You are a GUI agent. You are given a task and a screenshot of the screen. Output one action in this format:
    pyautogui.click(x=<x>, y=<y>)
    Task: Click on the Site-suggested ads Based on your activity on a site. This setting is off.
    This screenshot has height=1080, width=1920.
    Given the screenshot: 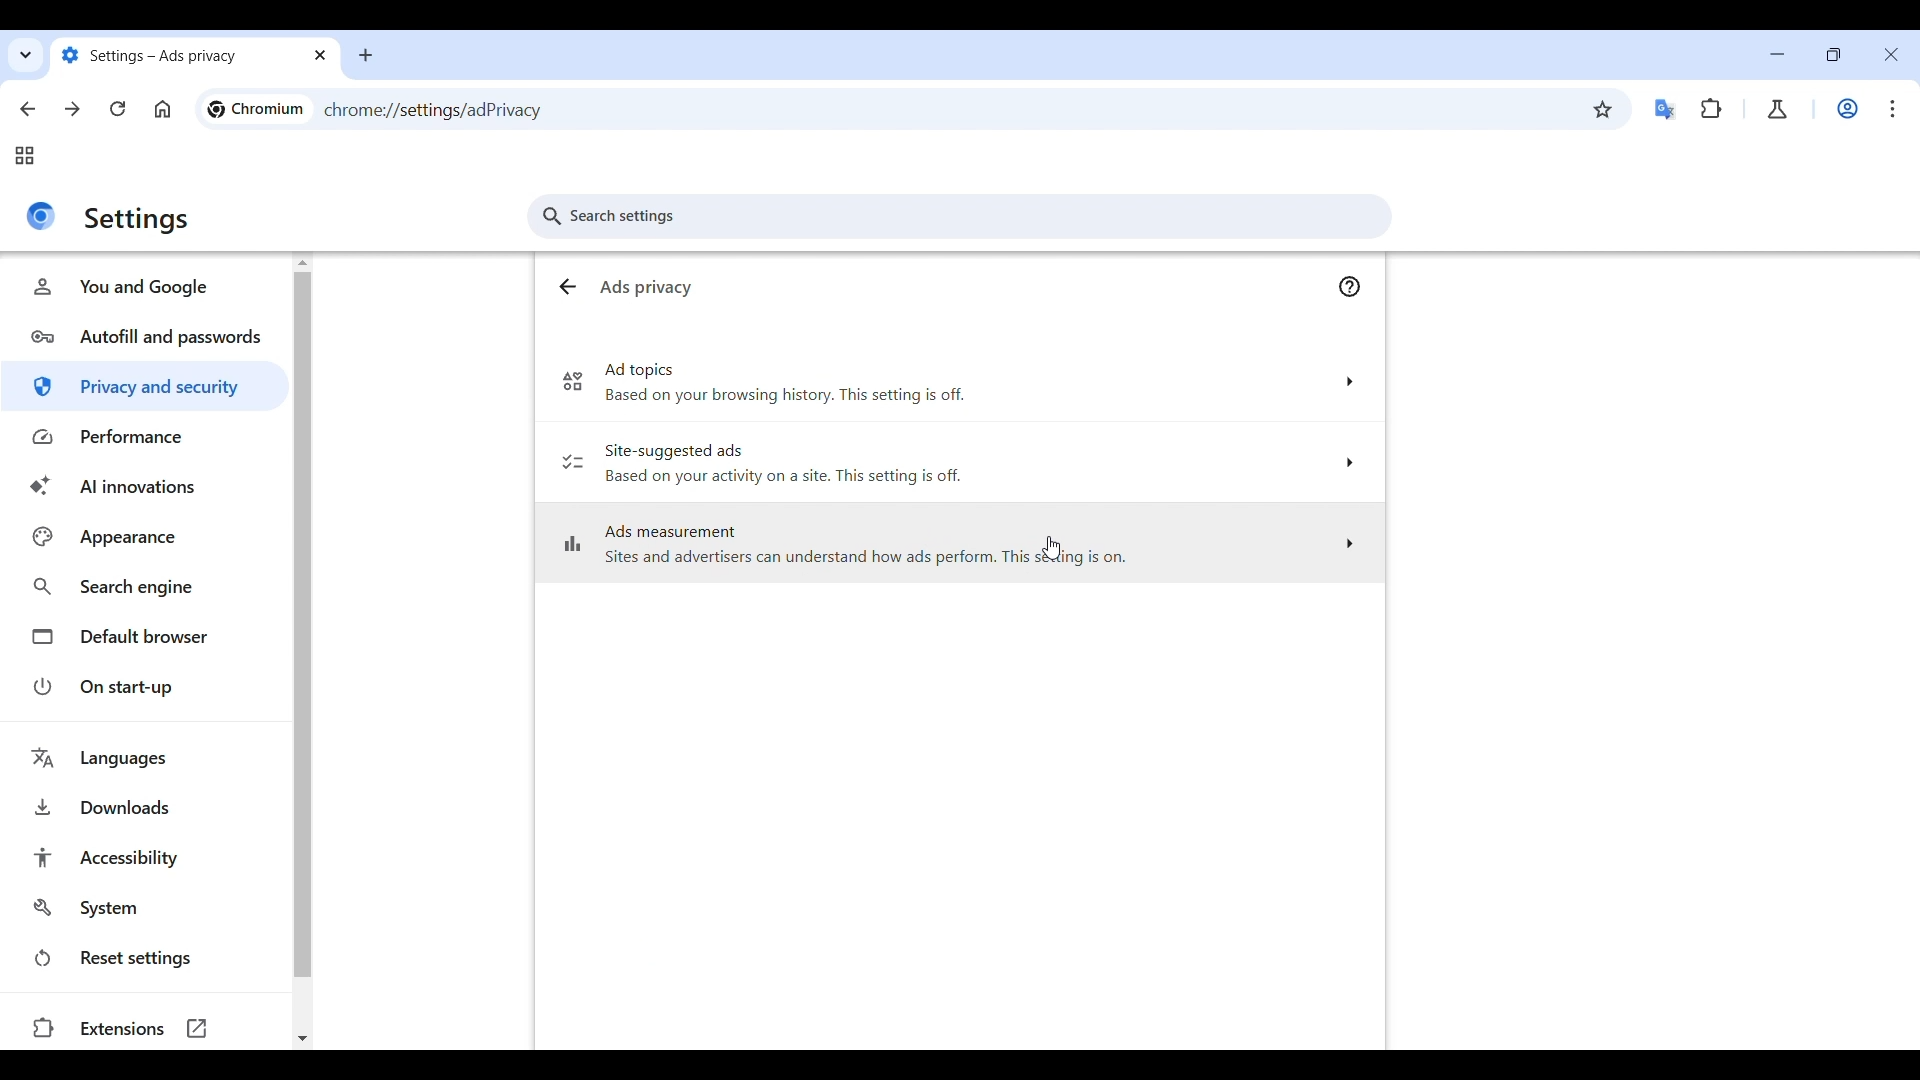 What is the action you would take?
    pyautogui.click(x=958, y=466)
    